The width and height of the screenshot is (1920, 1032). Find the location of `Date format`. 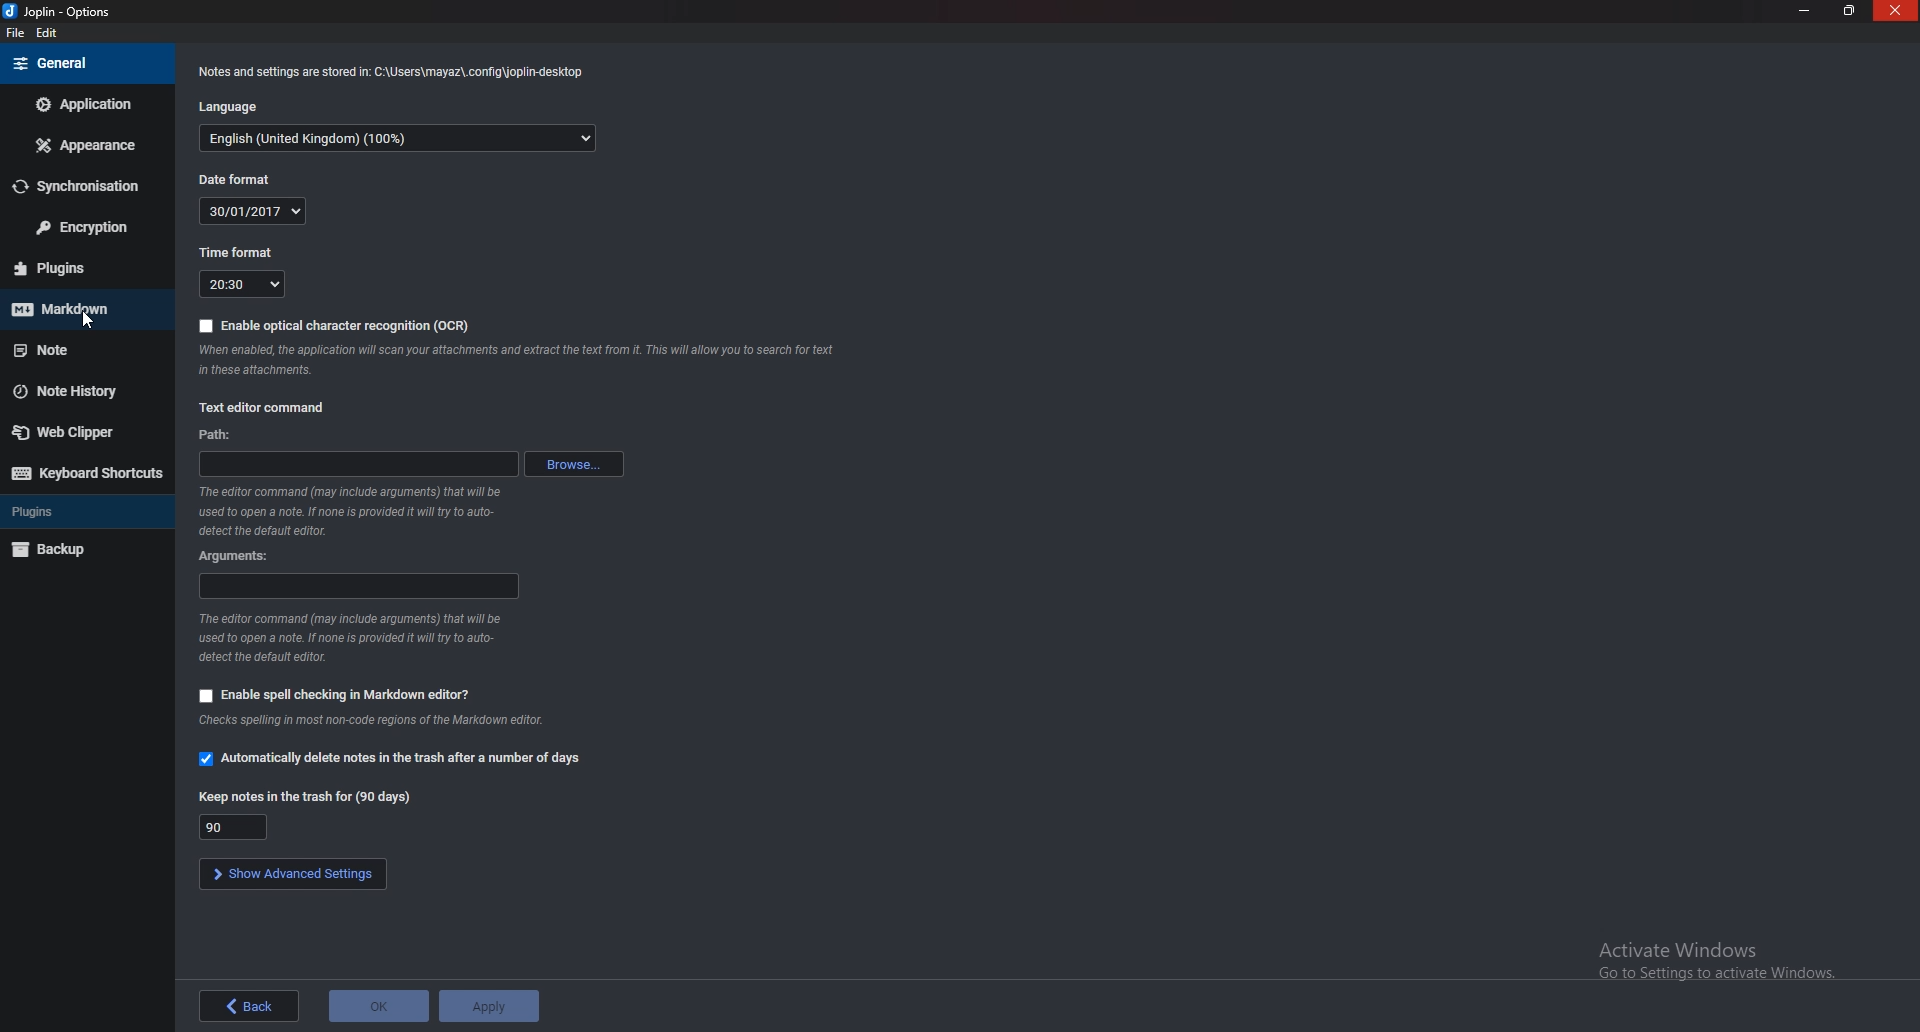

Date format is located at coordinates (228, 178).